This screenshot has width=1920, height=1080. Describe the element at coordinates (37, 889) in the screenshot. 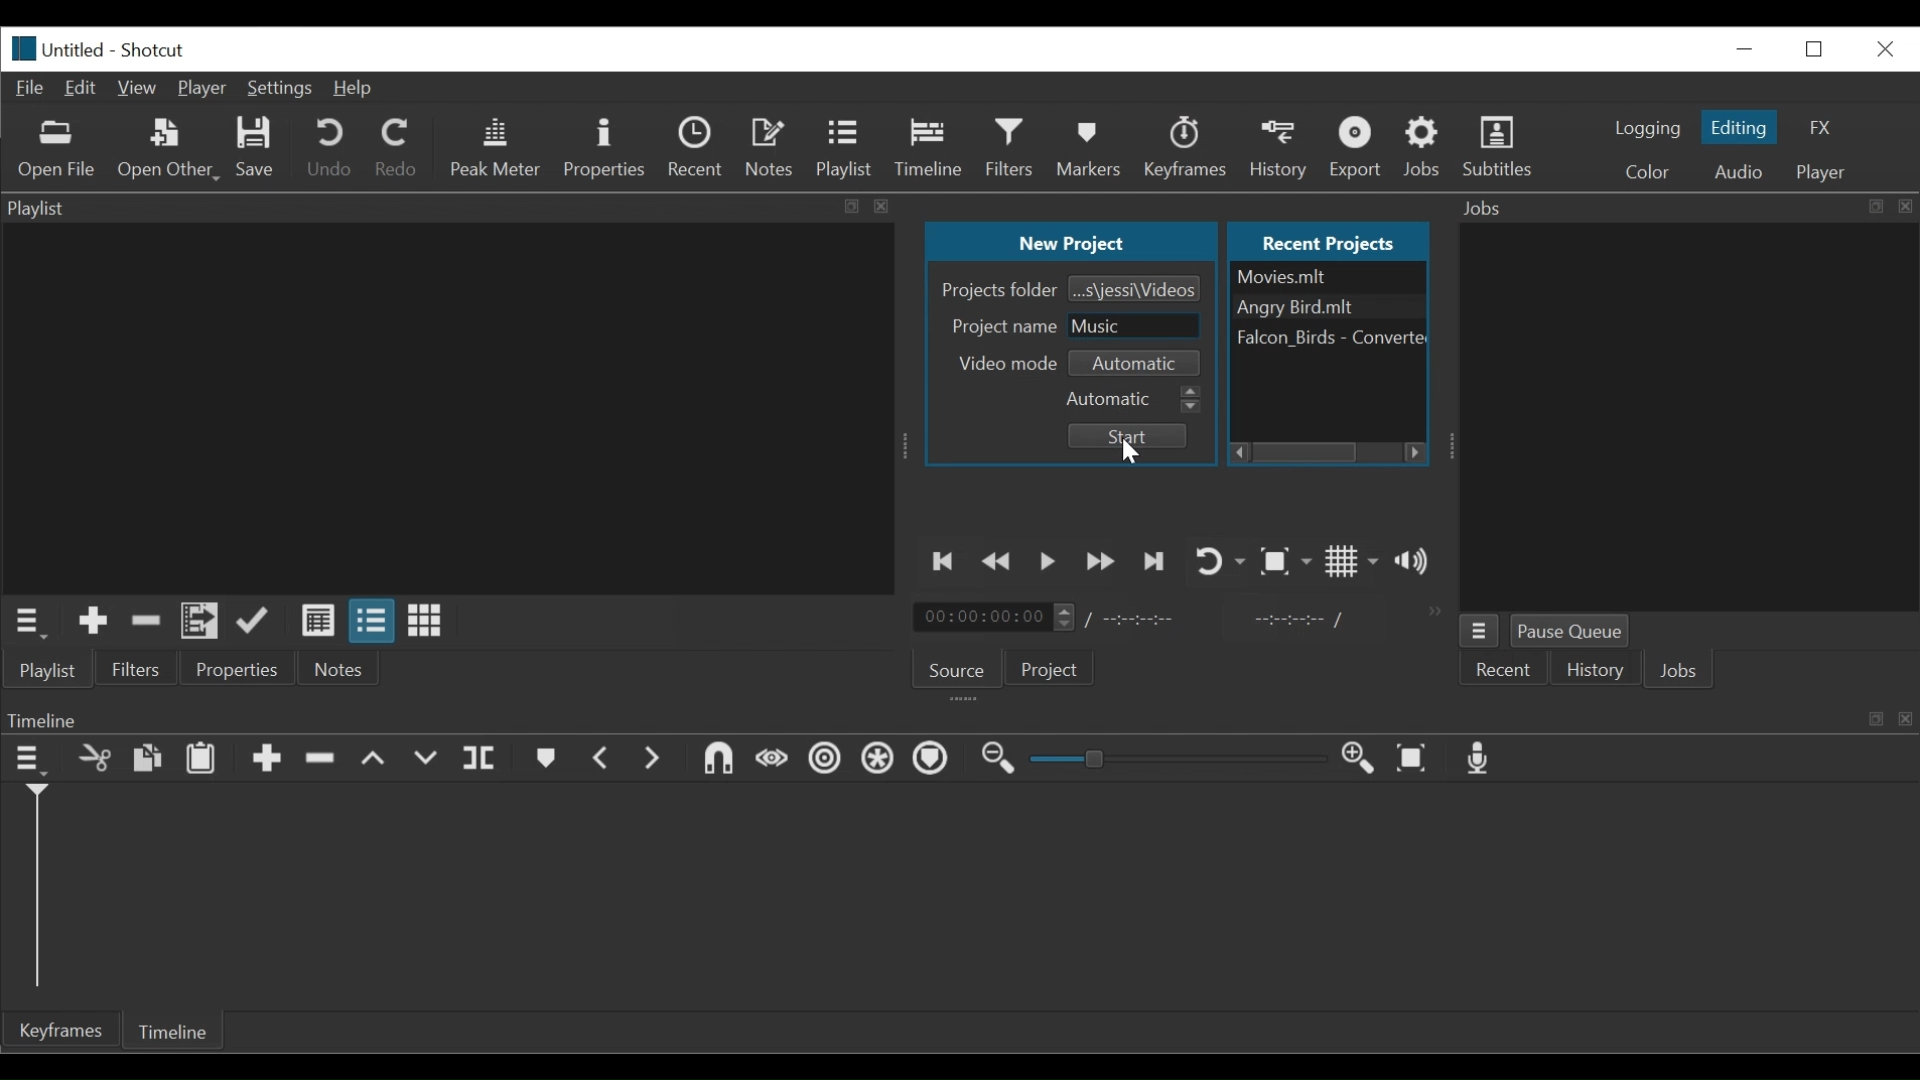

I see `Timeline cursor` at that location.